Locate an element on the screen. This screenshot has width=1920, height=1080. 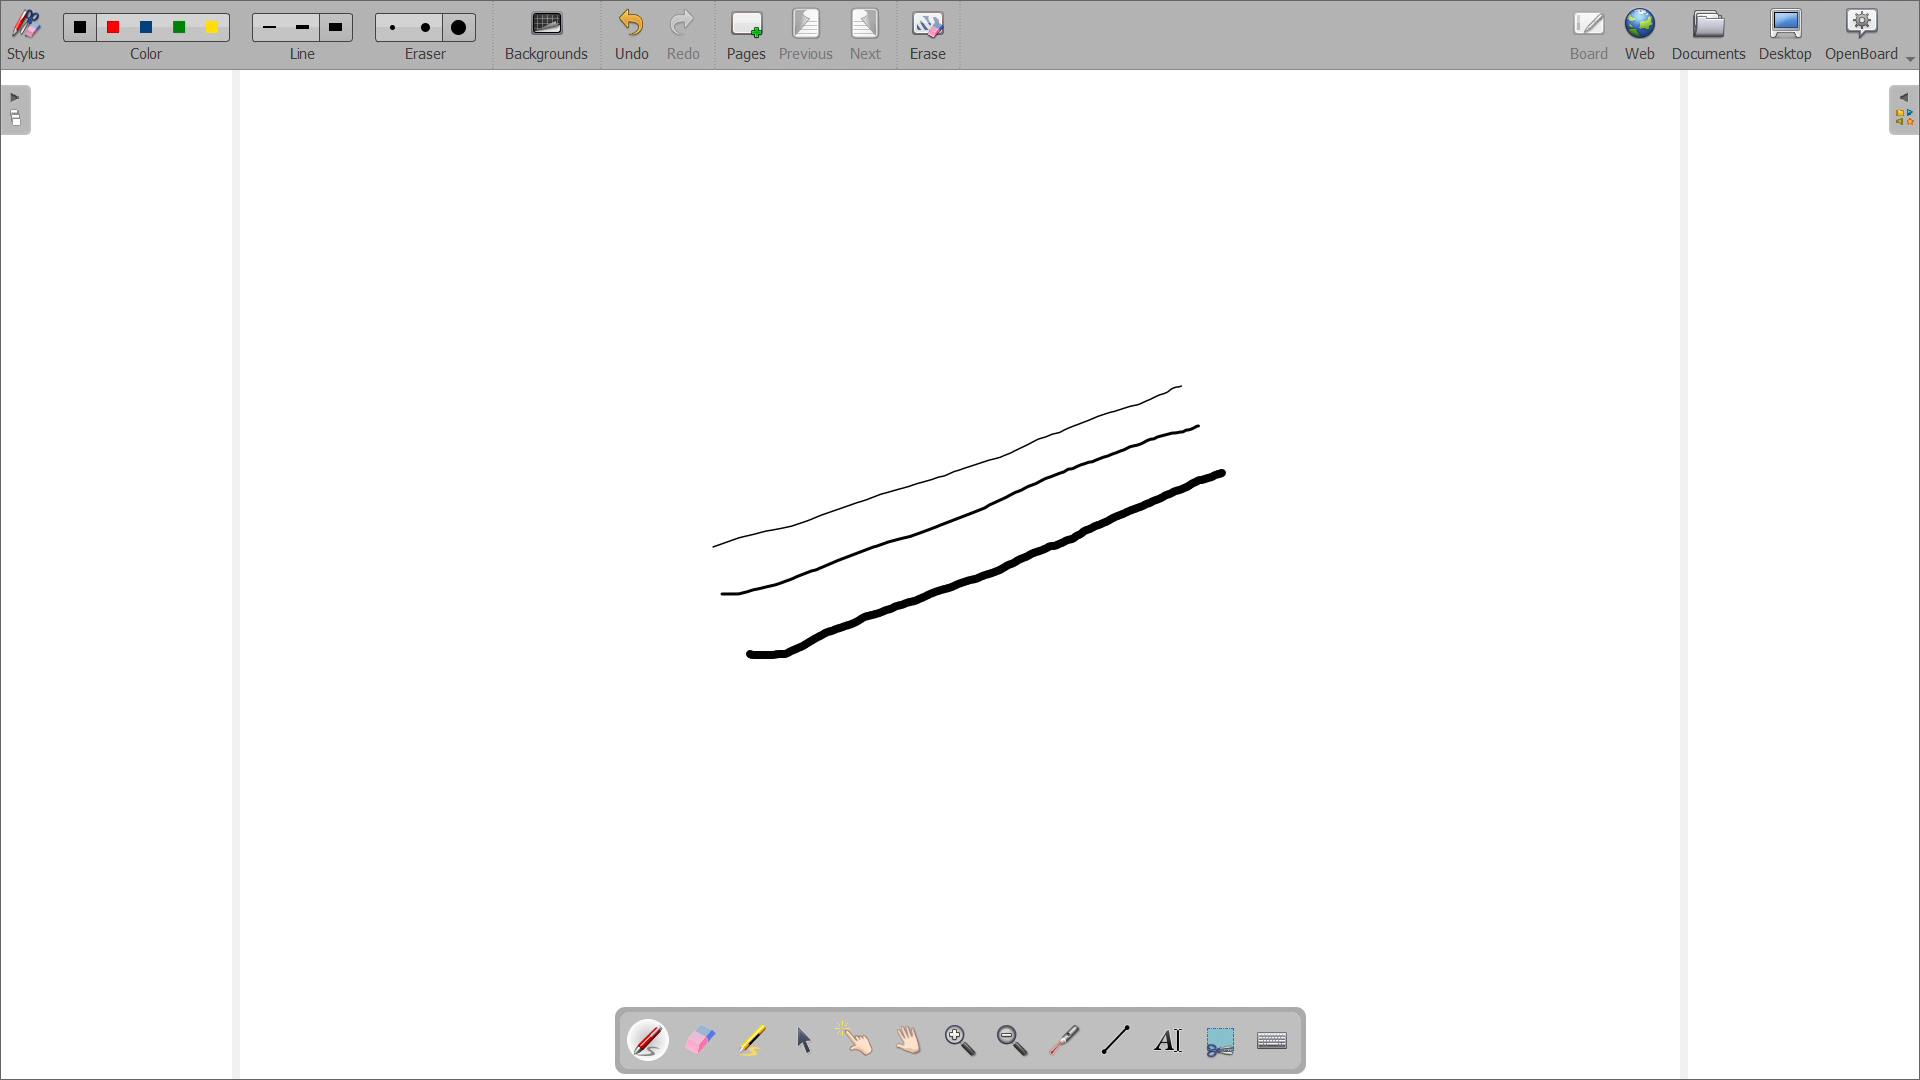
erase is located at coordinates (928, 35).